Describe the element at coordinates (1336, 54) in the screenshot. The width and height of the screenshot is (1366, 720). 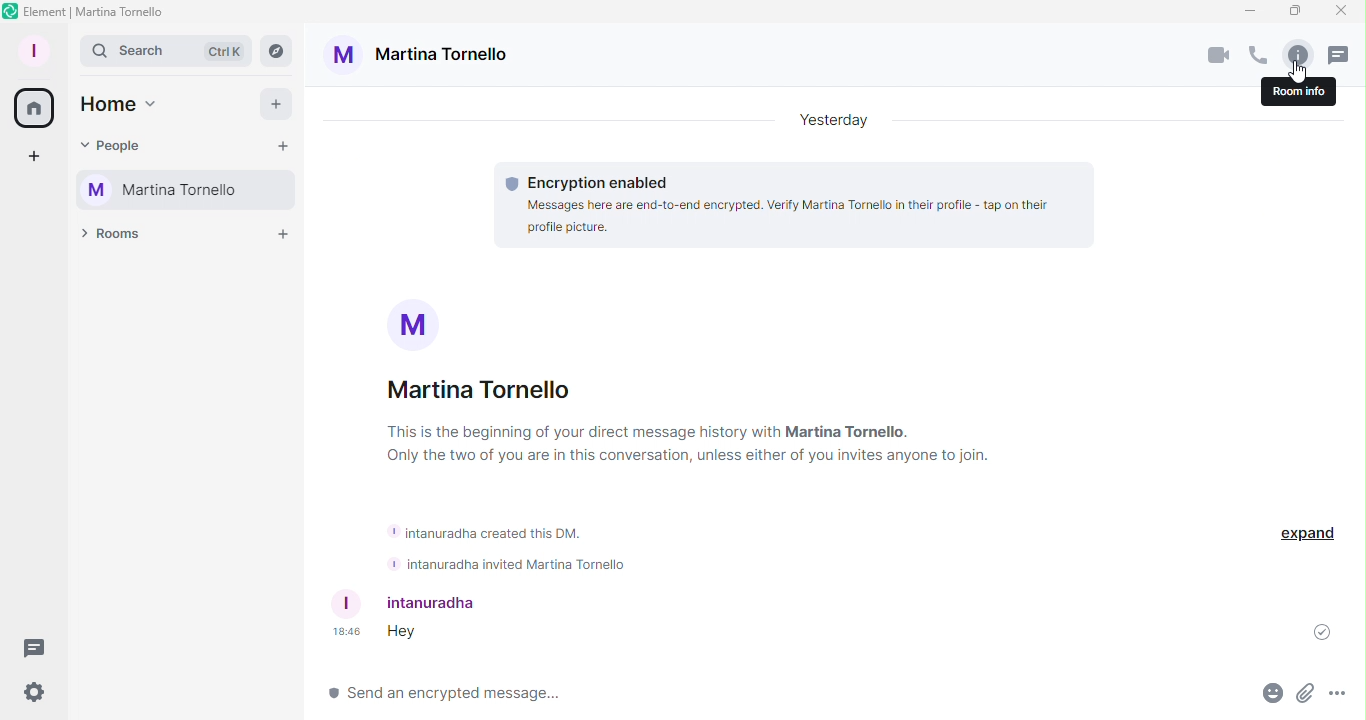
I see `Threads` at that location.